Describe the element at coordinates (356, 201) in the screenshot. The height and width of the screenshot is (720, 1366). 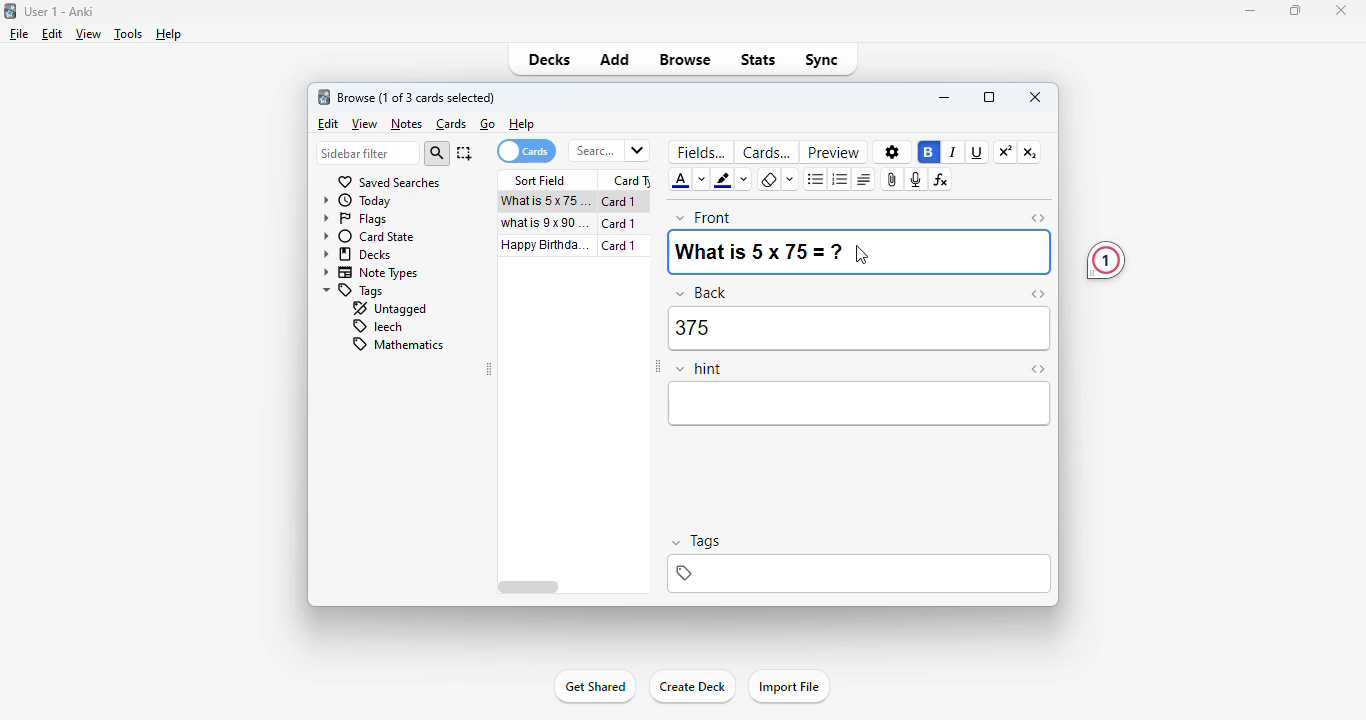
I see `today` at that location.